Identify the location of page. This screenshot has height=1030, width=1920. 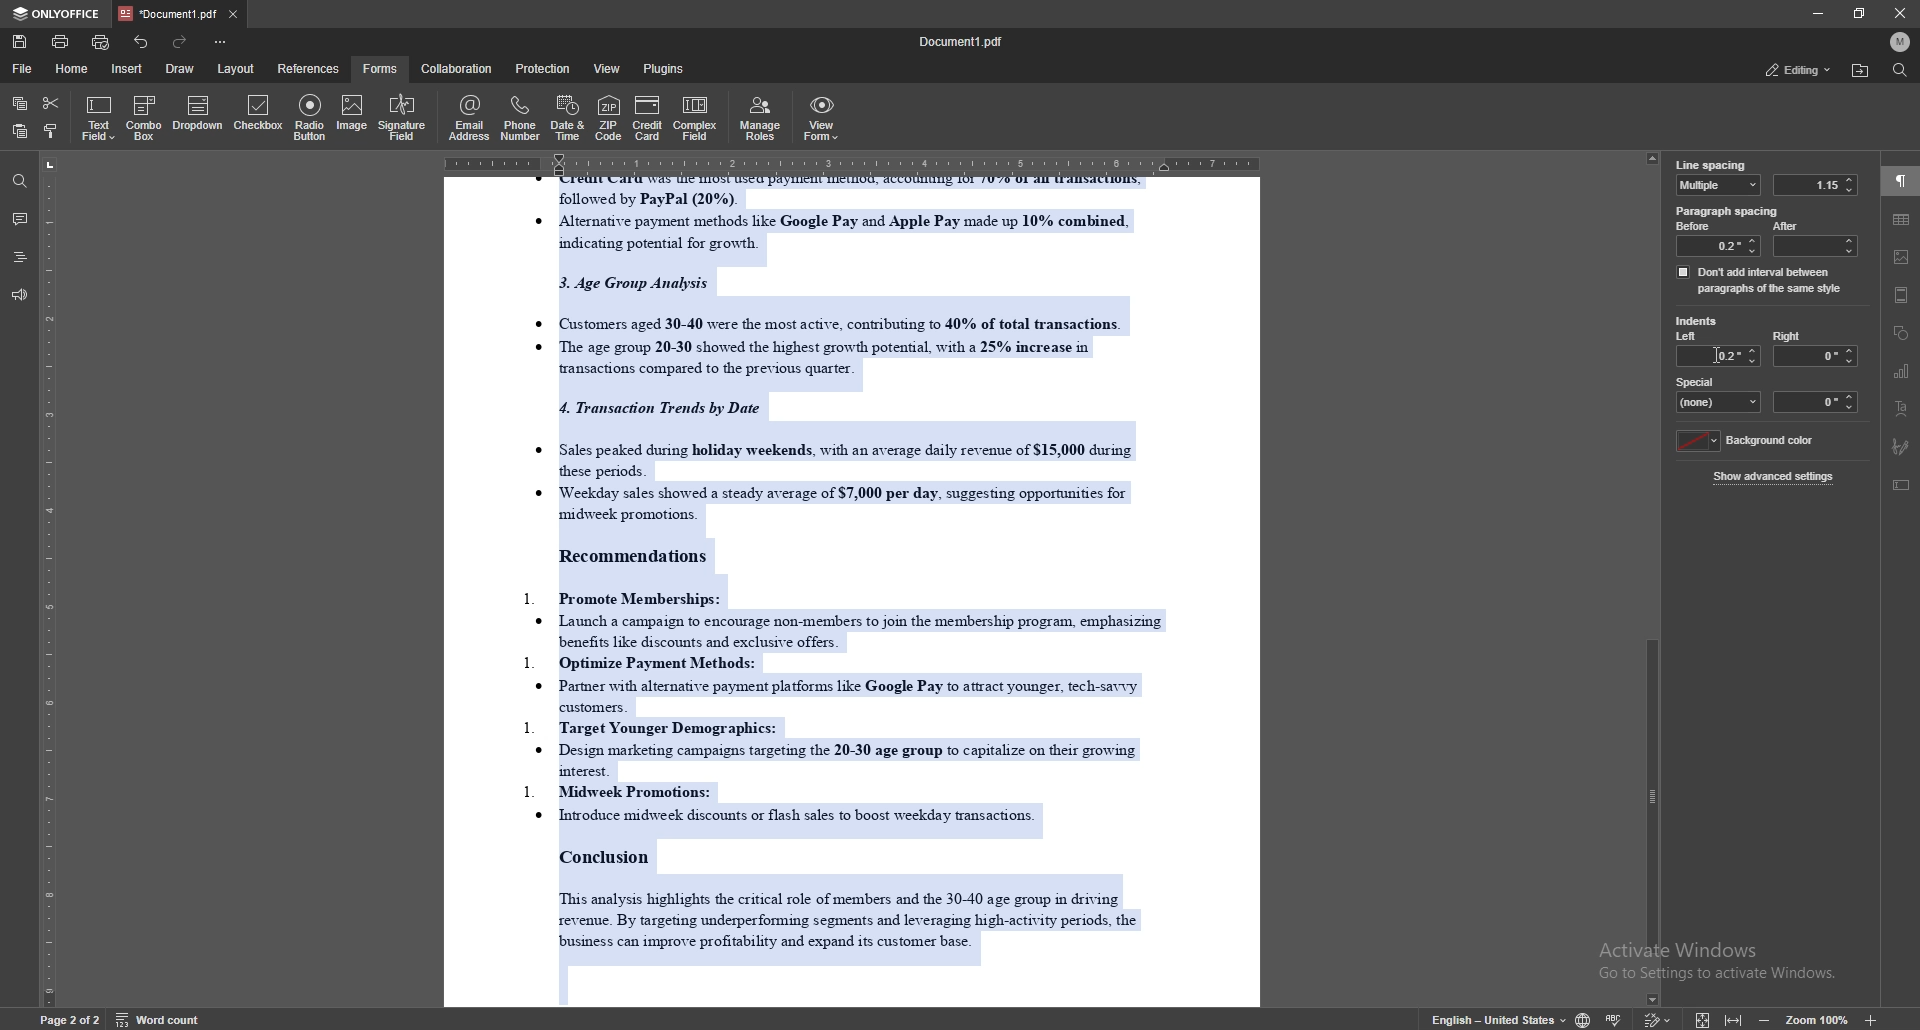
(70, 1018).